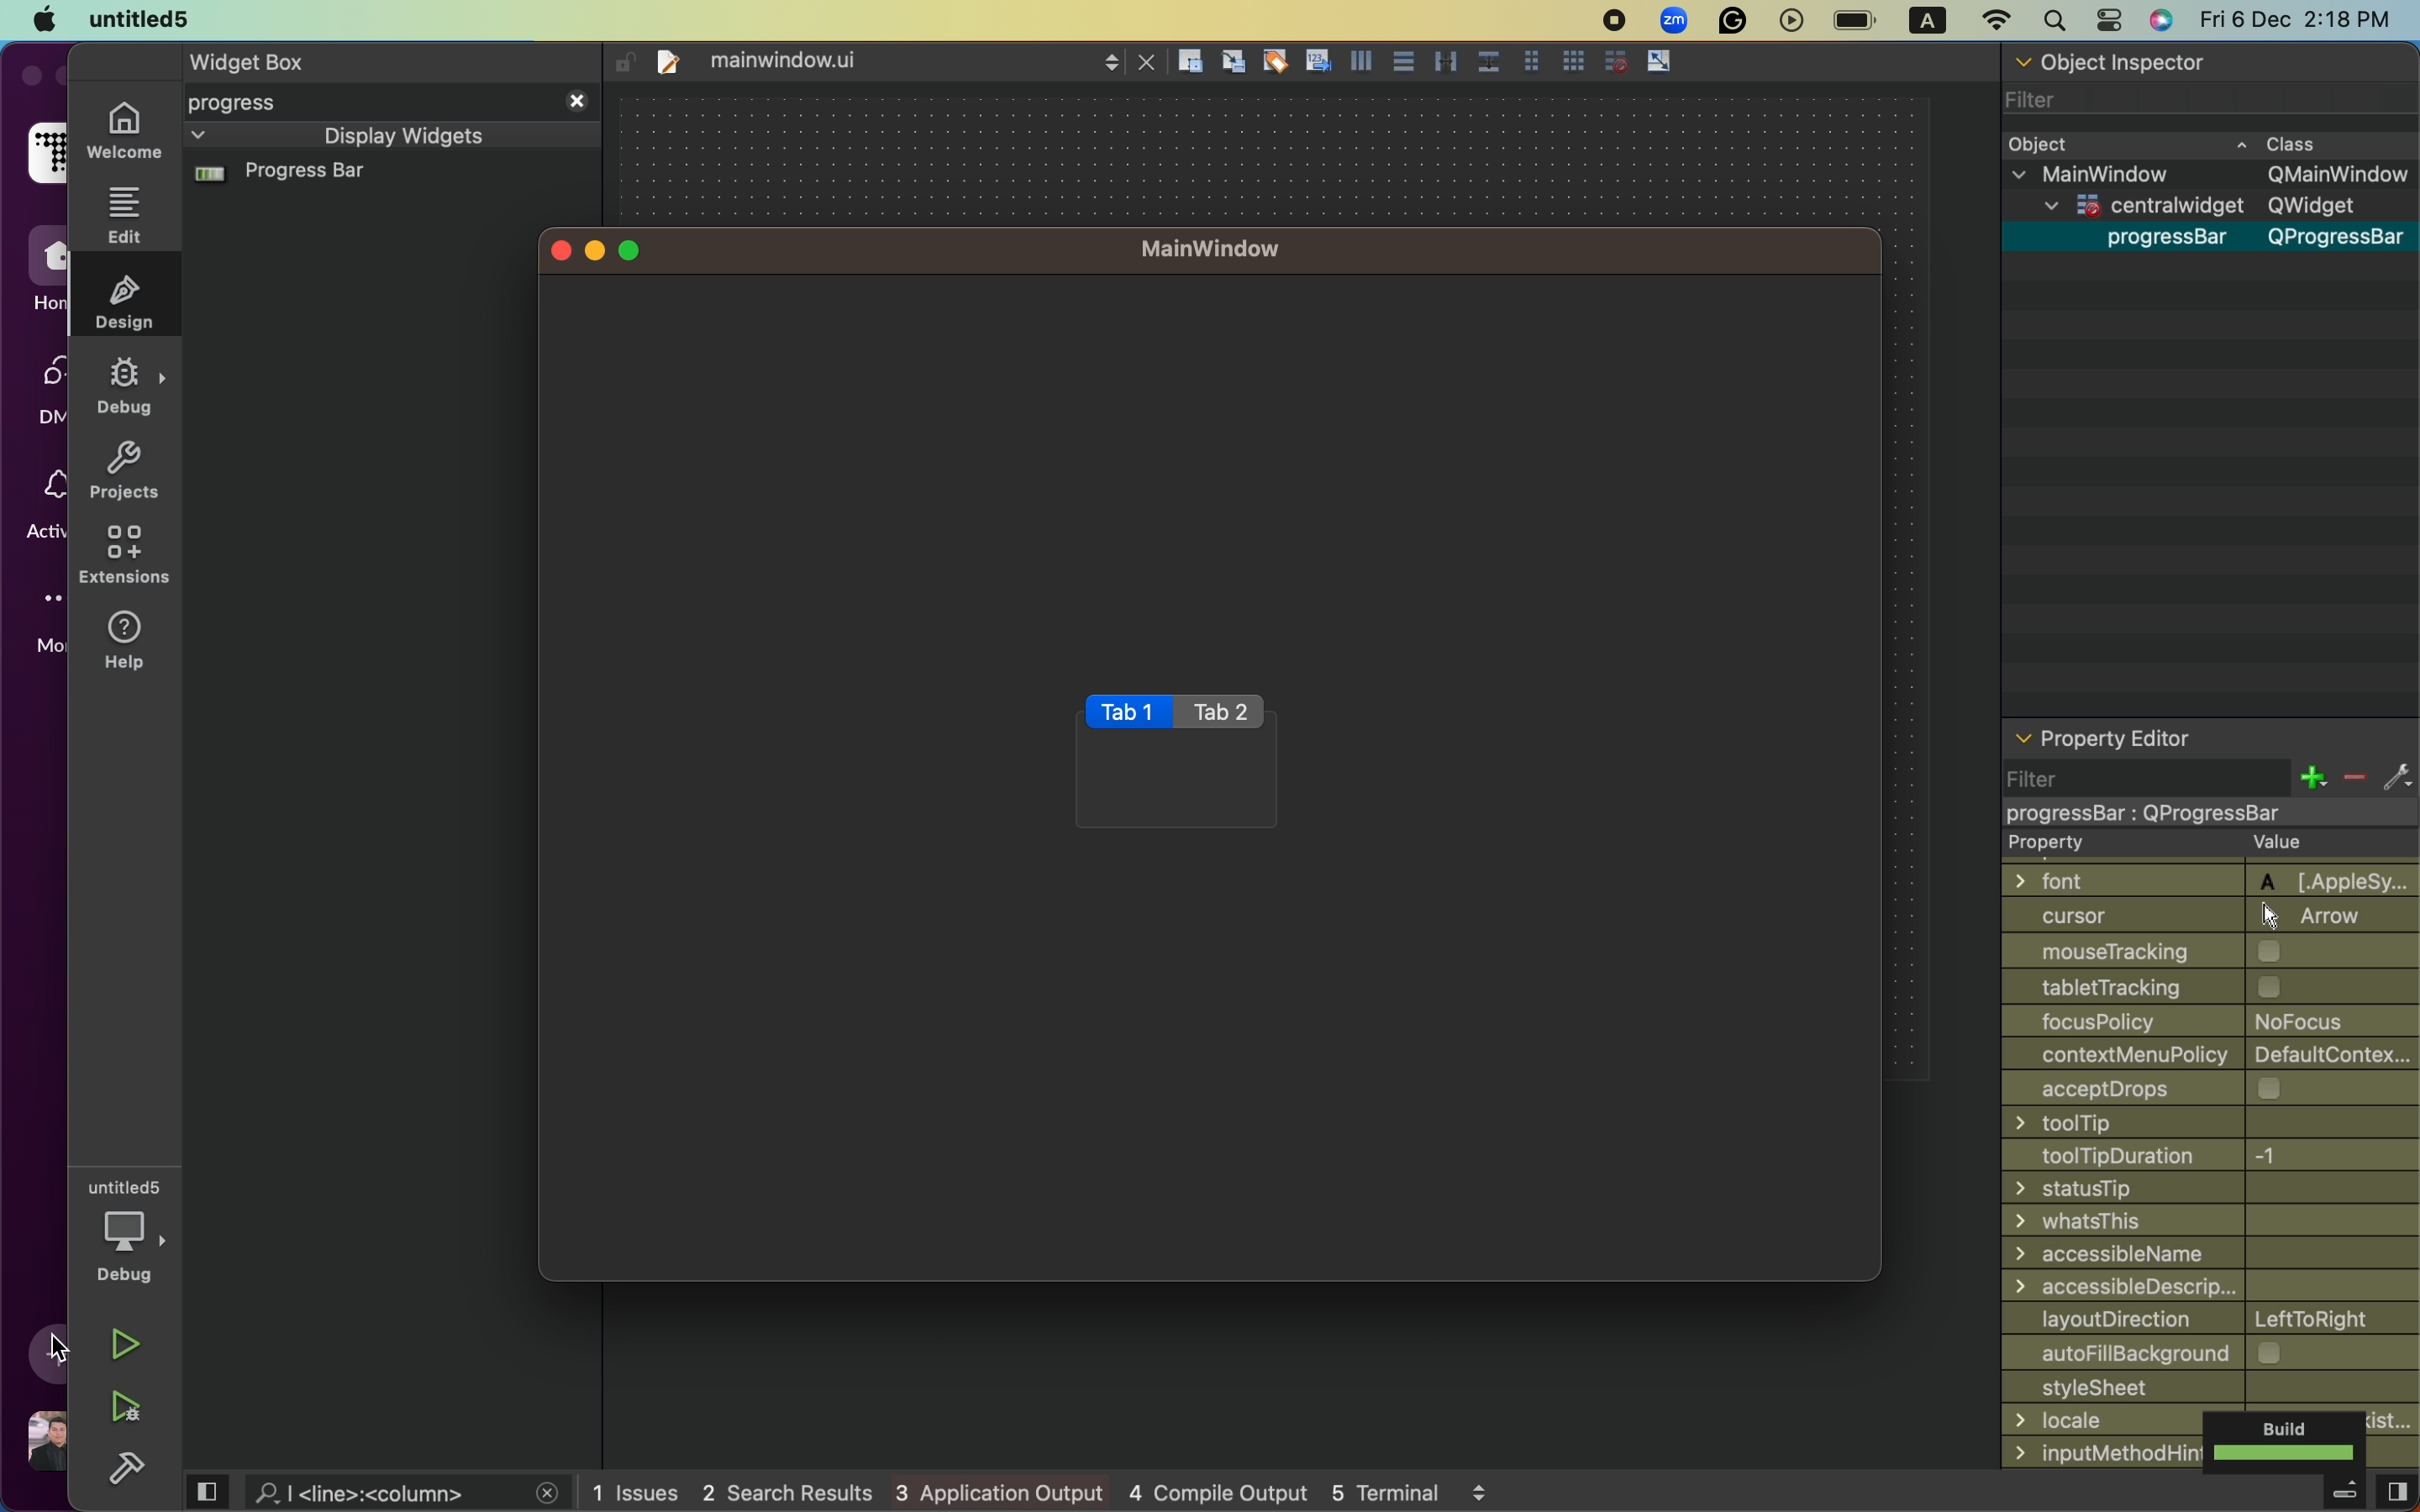 This screenshot has height=1512, width=2420. What do you see at coordinates (123, 132) in the screenshot?
I see `home` at bounding box center [123, 132].